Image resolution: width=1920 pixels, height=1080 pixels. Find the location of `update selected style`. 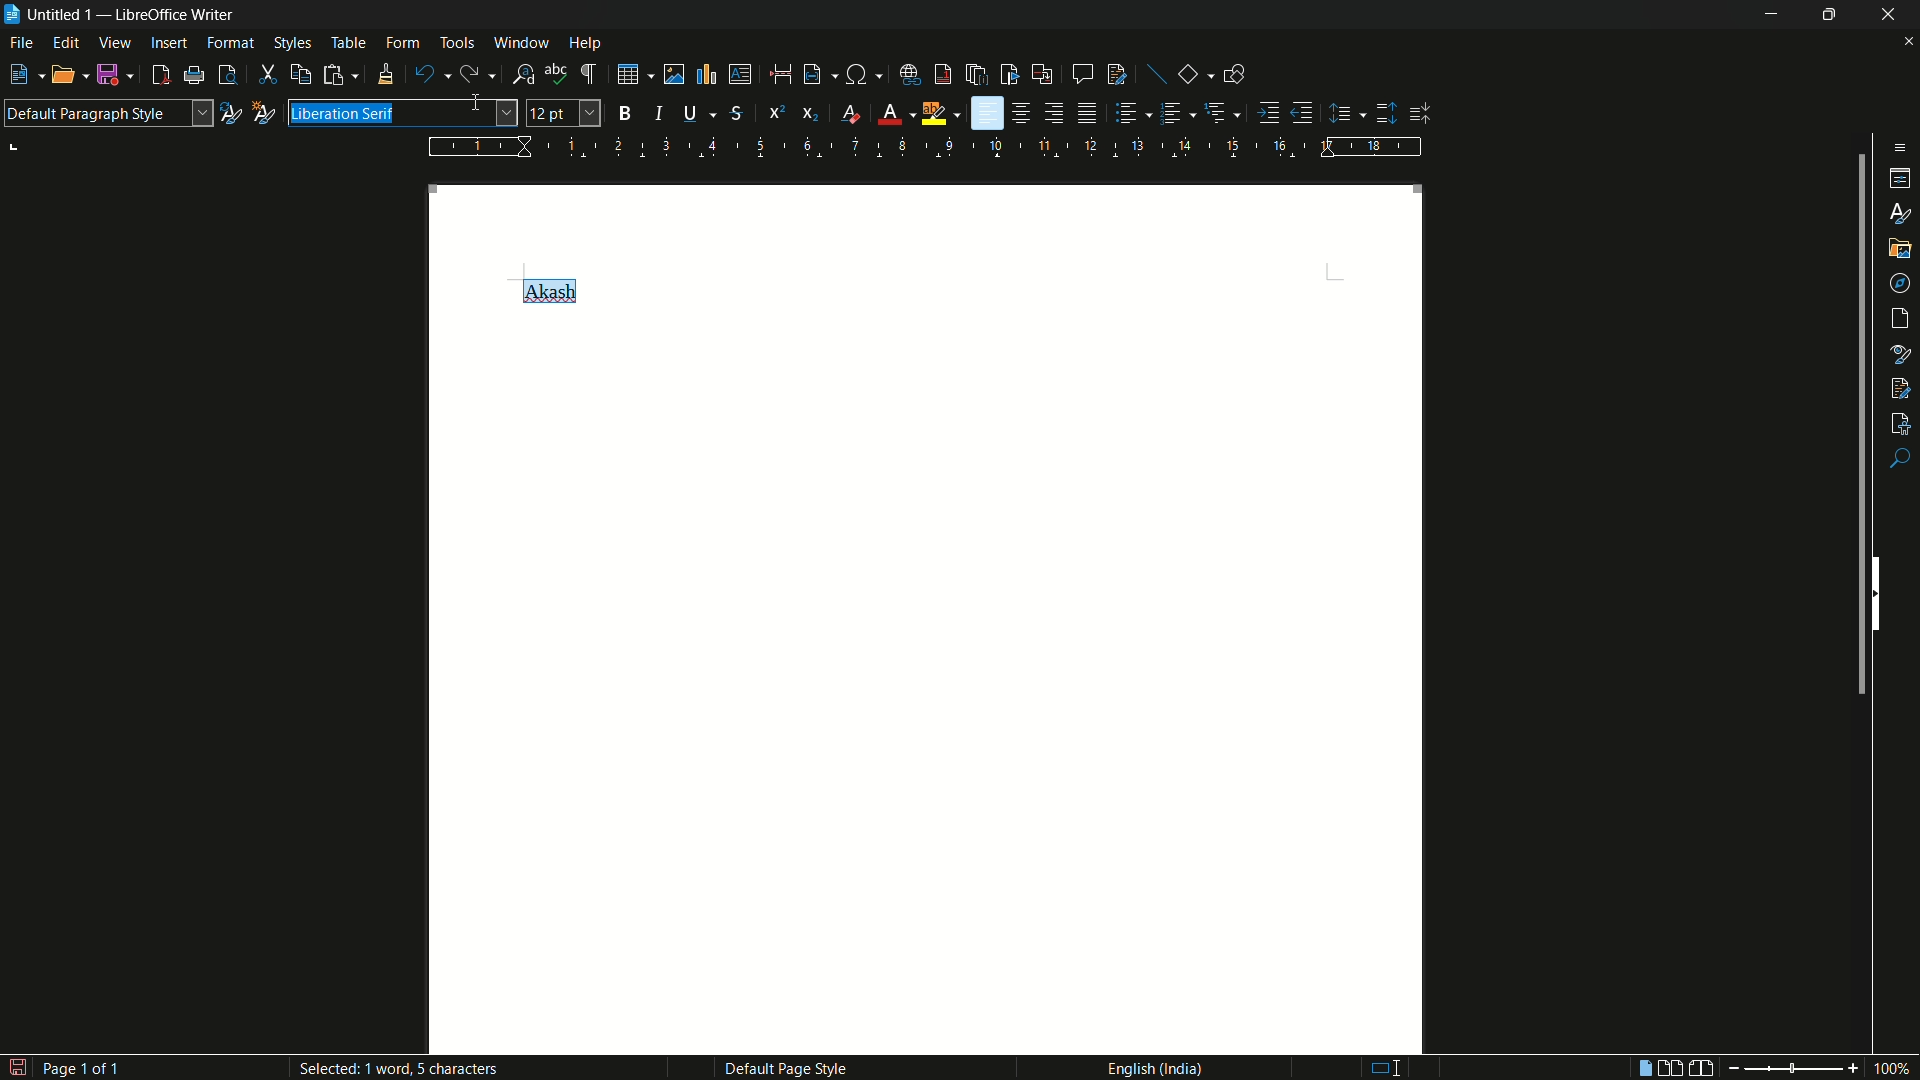

update selected style is located at coordinates (229, 113).